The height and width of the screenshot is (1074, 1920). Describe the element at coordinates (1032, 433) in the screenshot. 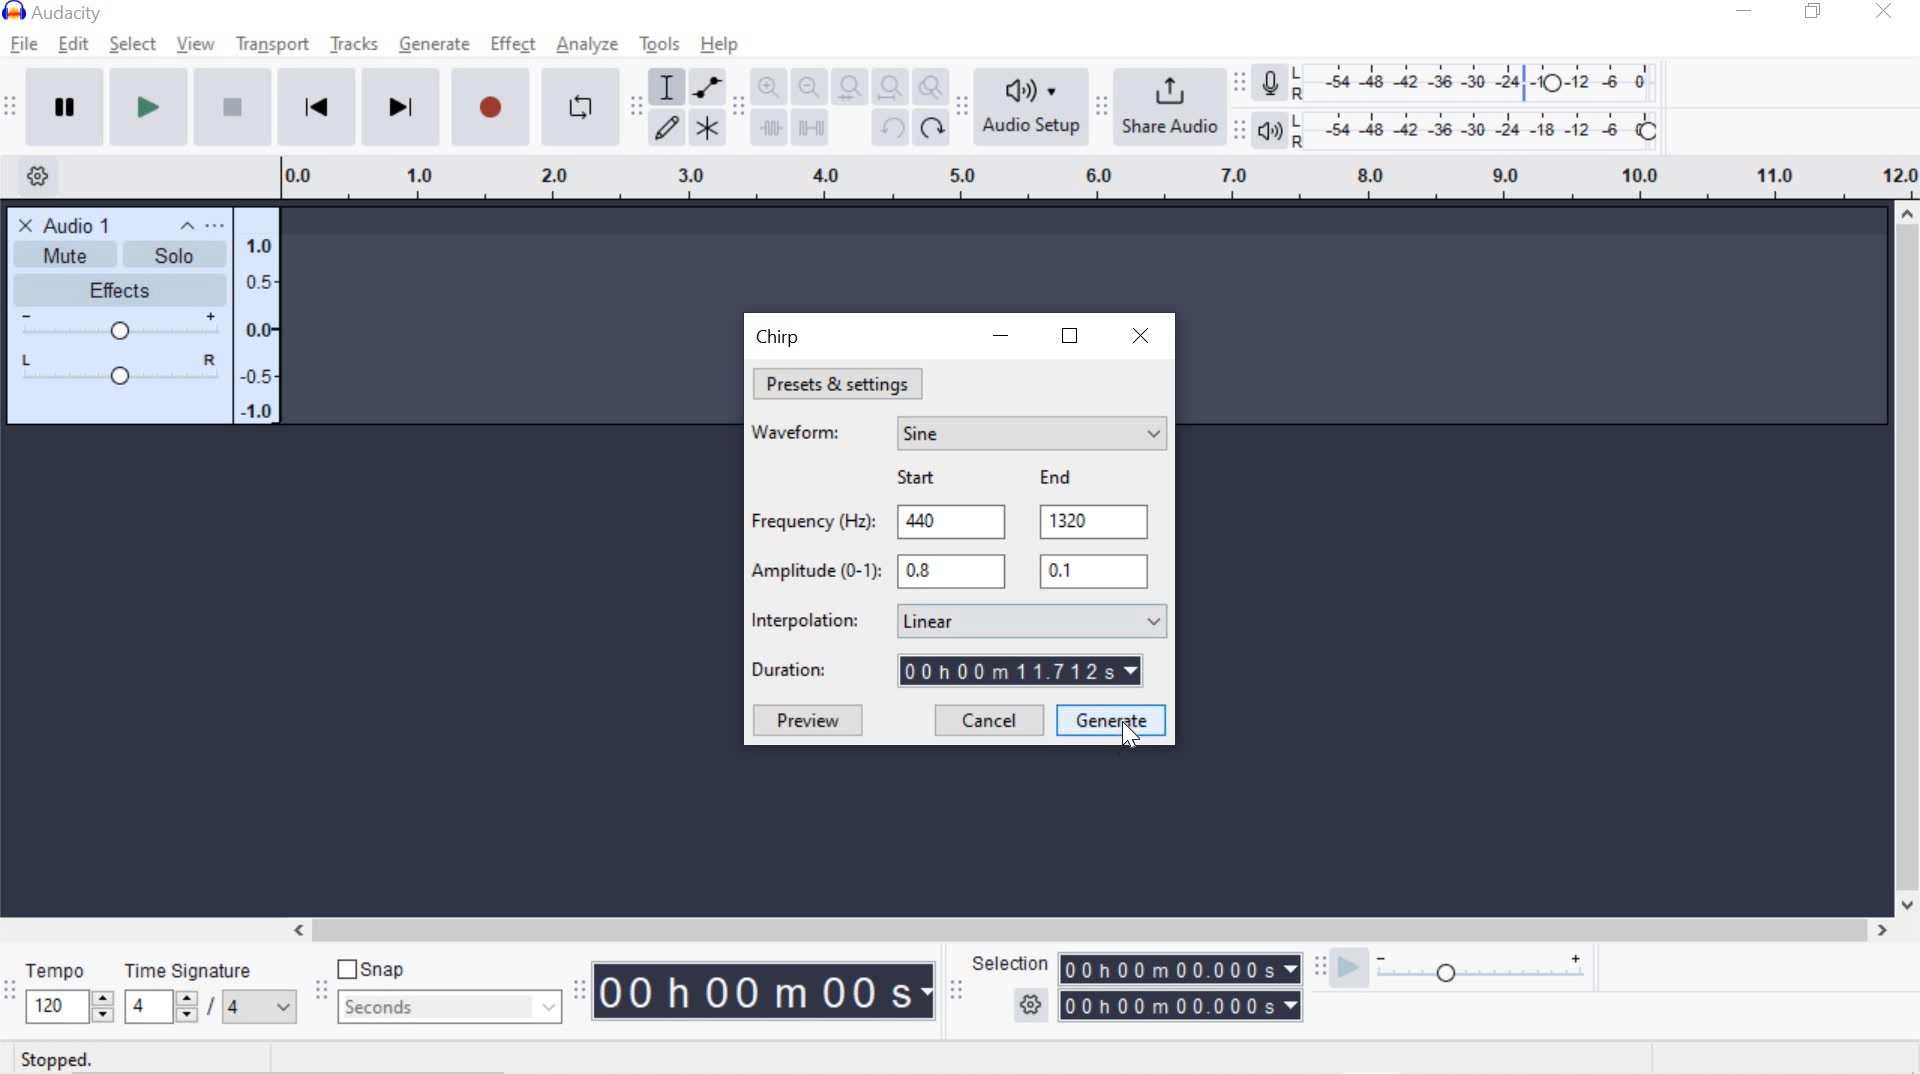

I see `Waveform field` at that location.